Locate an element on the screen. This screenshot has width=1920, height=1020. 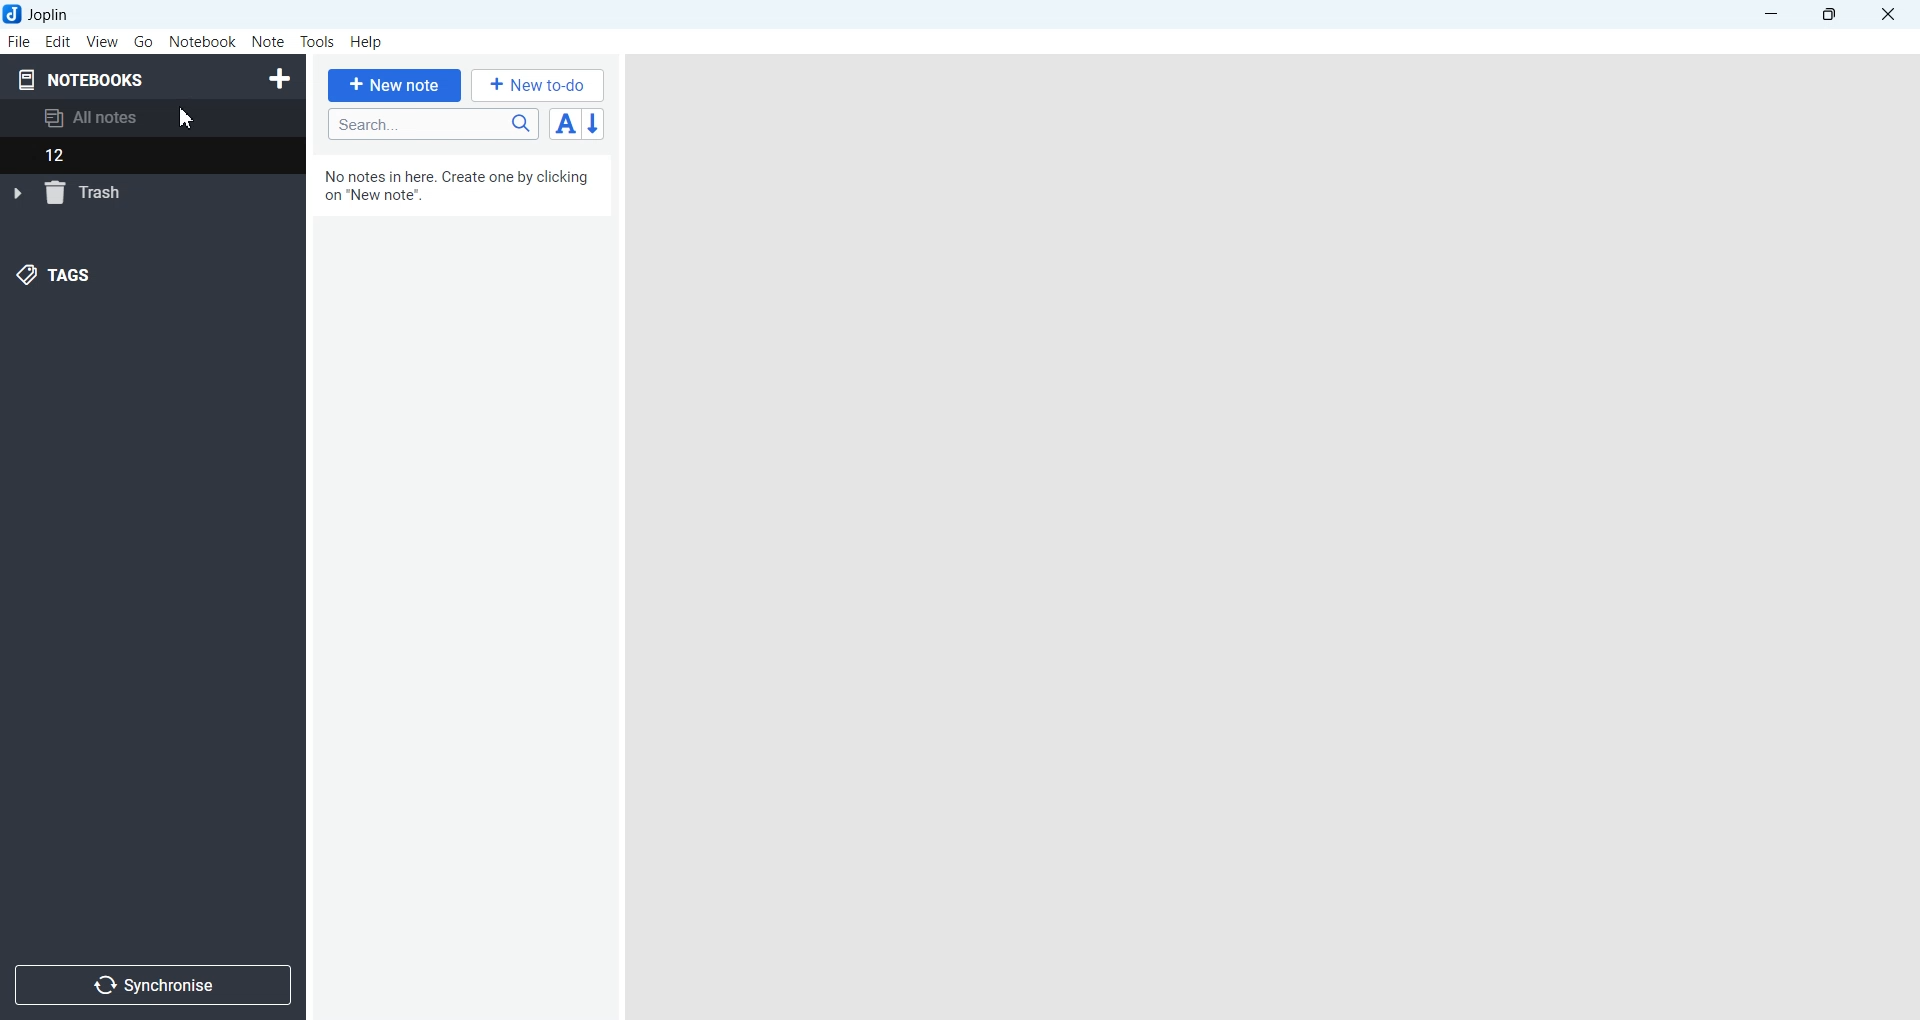
Minimize is located at coordinates (1771, 15).